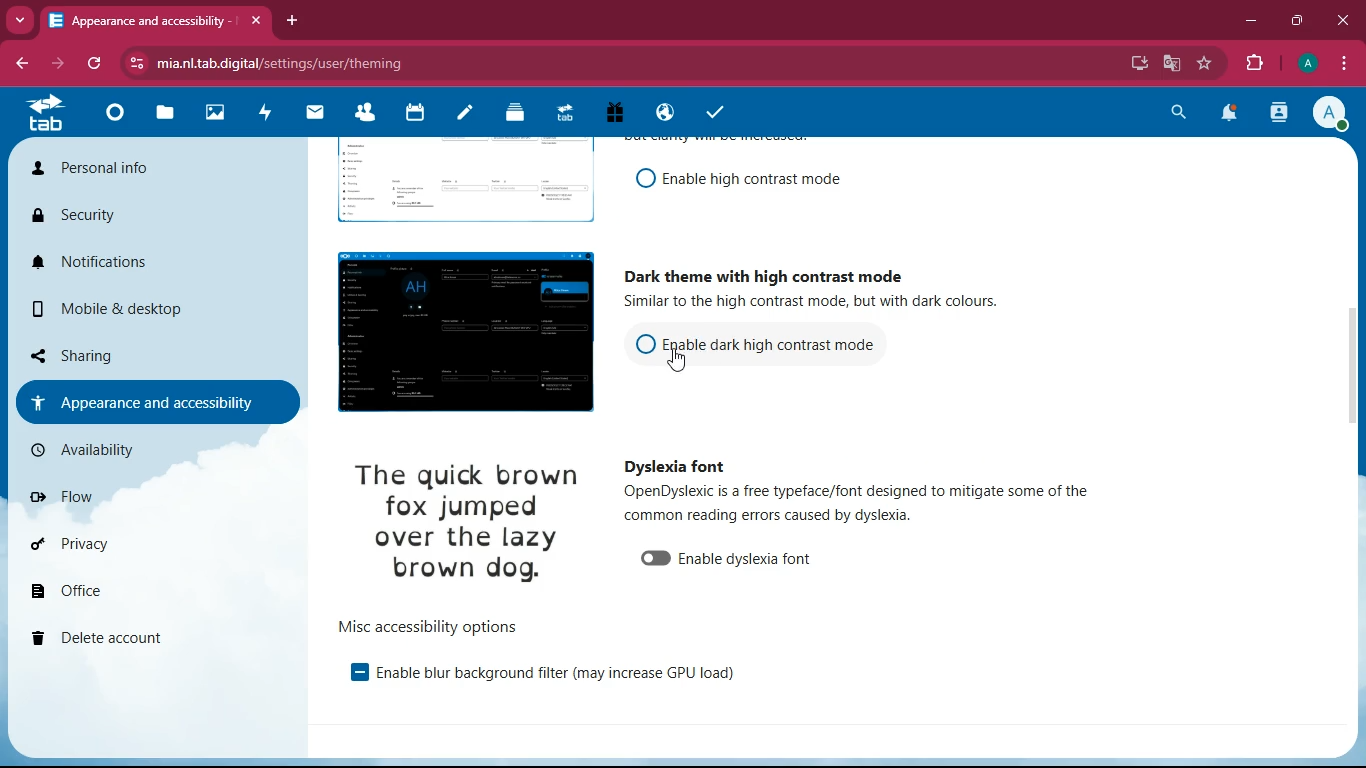 This screenshot has width=1366, height=768. Describe the element at coordinates (1278, 116) in the screenshot. I see `activity` at that location.